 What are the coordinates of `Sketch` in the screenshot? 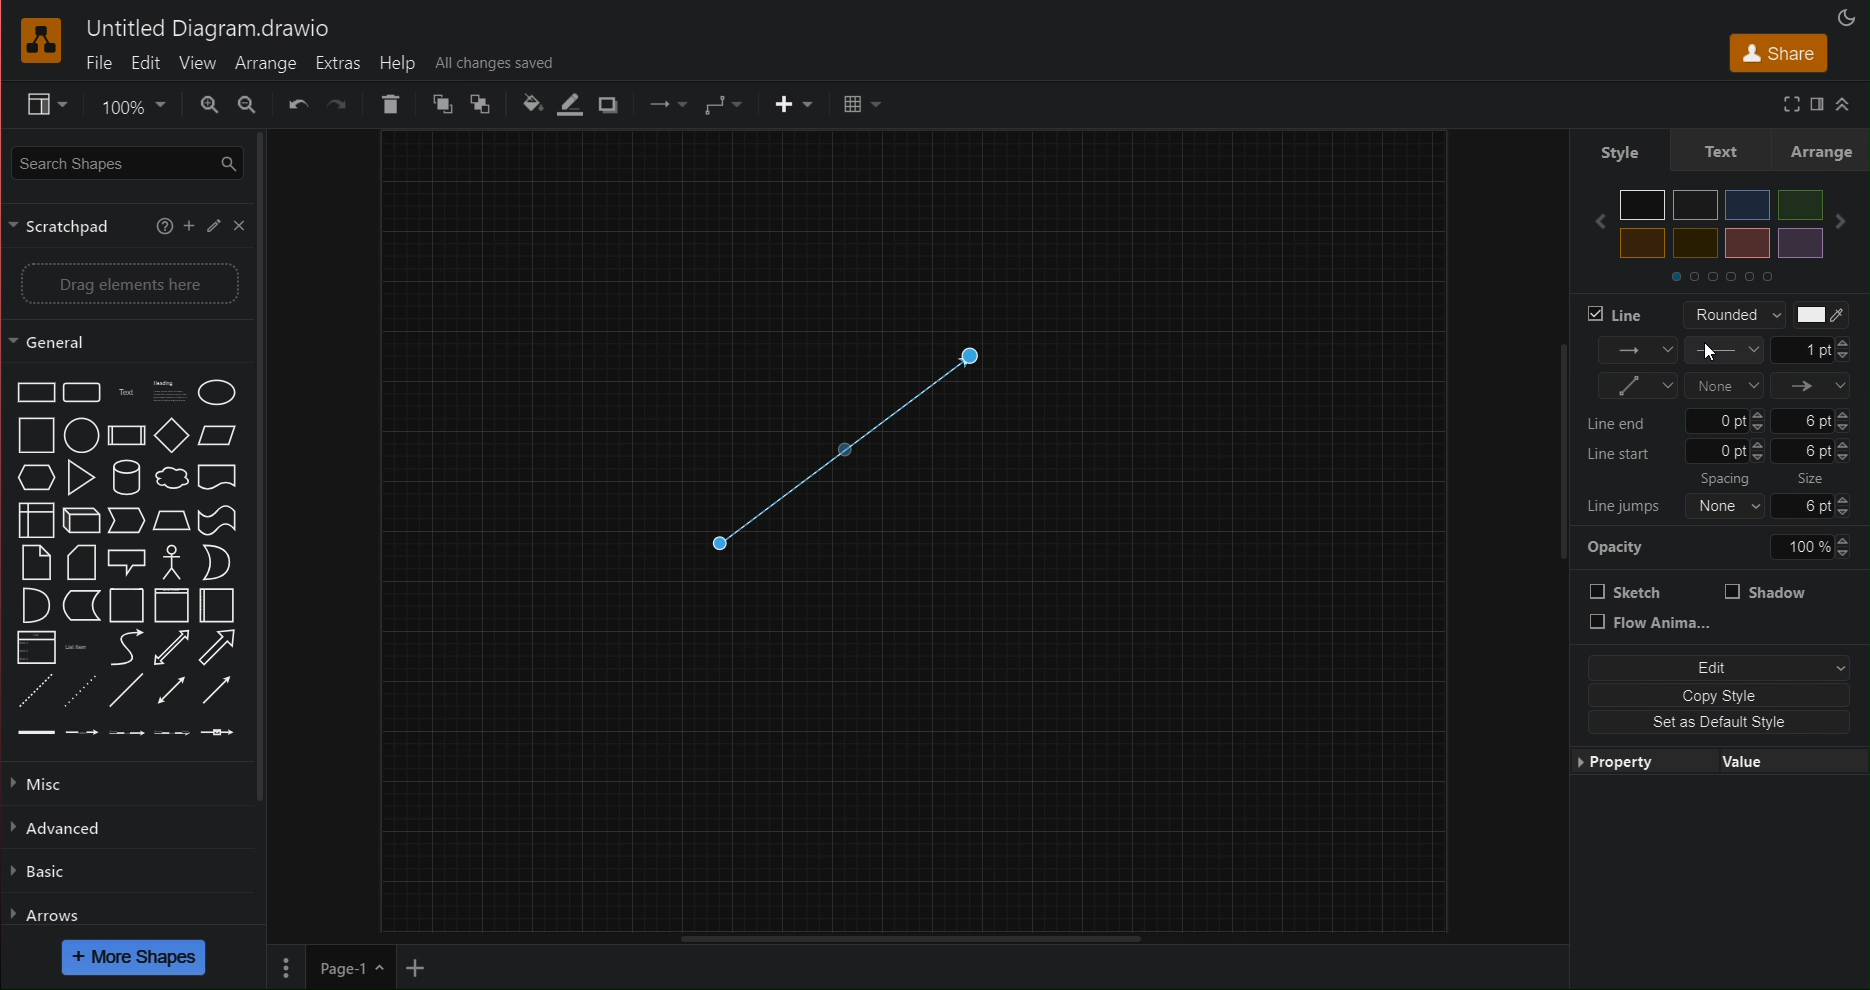 It's located at (1627, 591).